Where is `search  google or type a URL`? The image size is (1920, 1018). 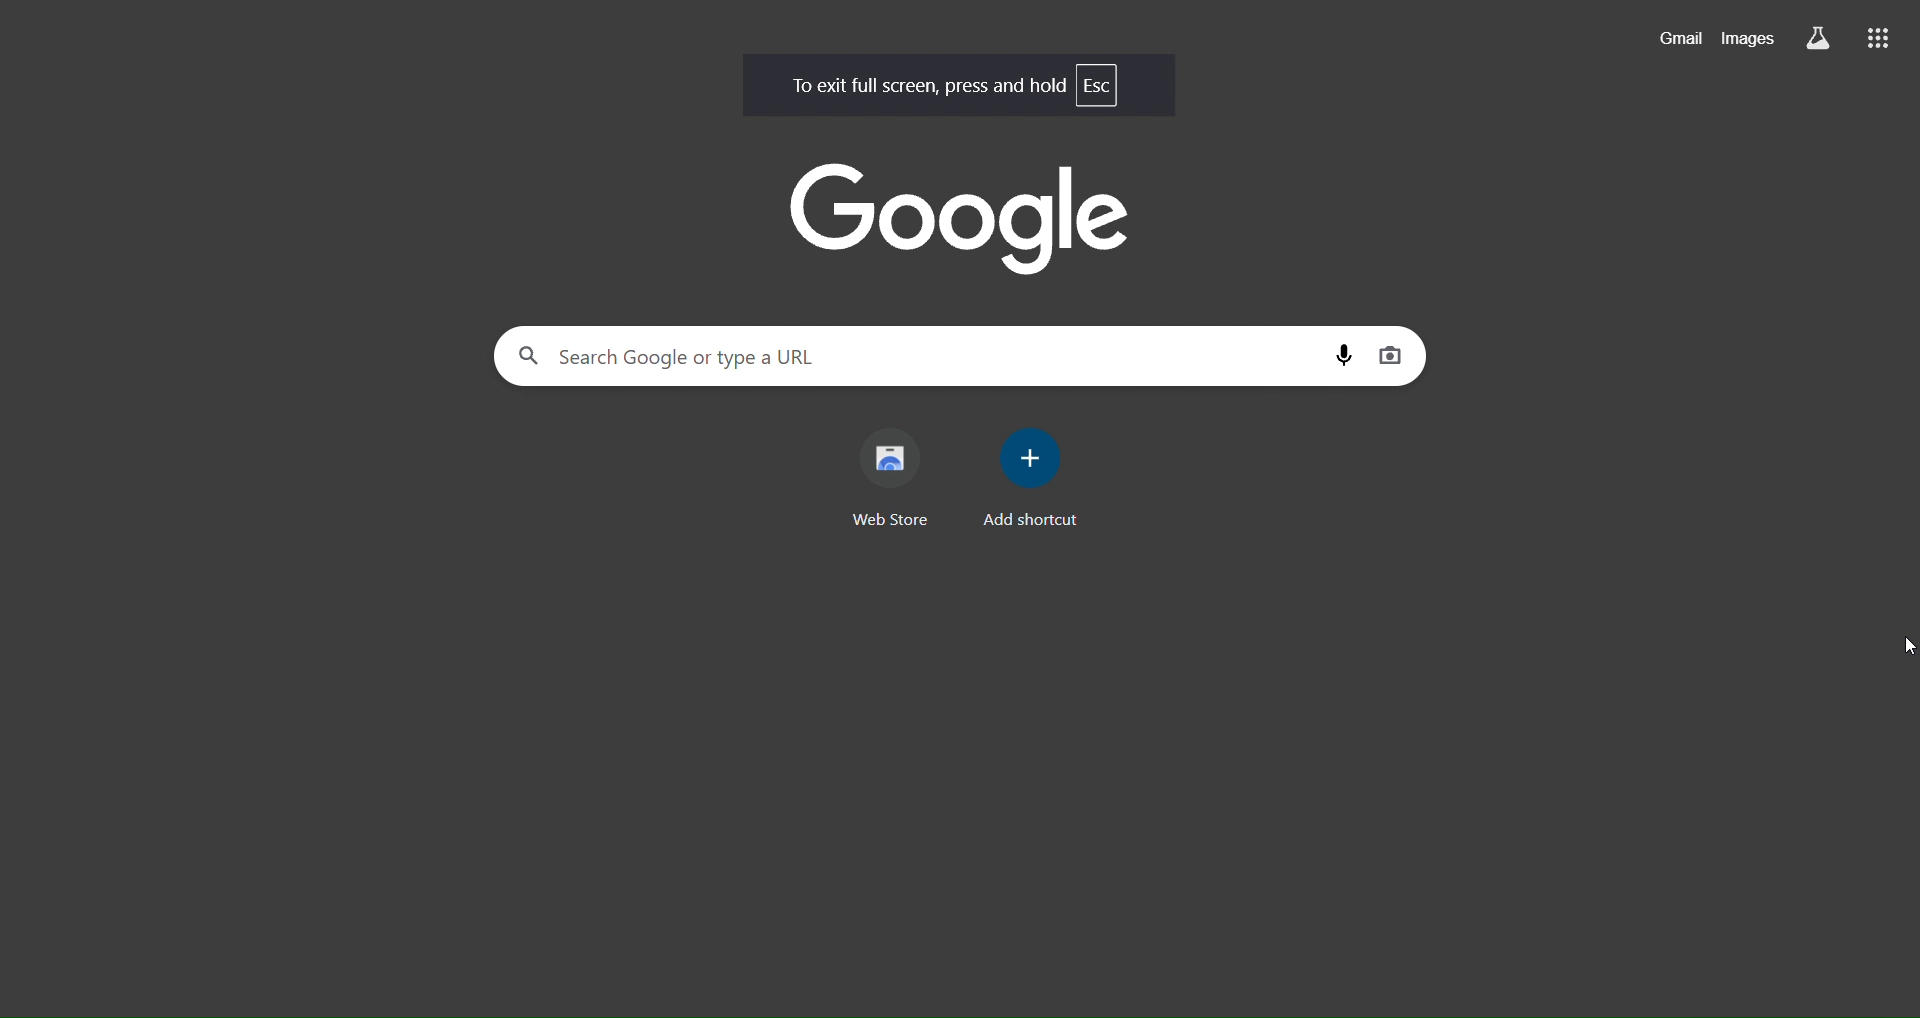
search  google or type a URL is located at coordinates (919, 356).